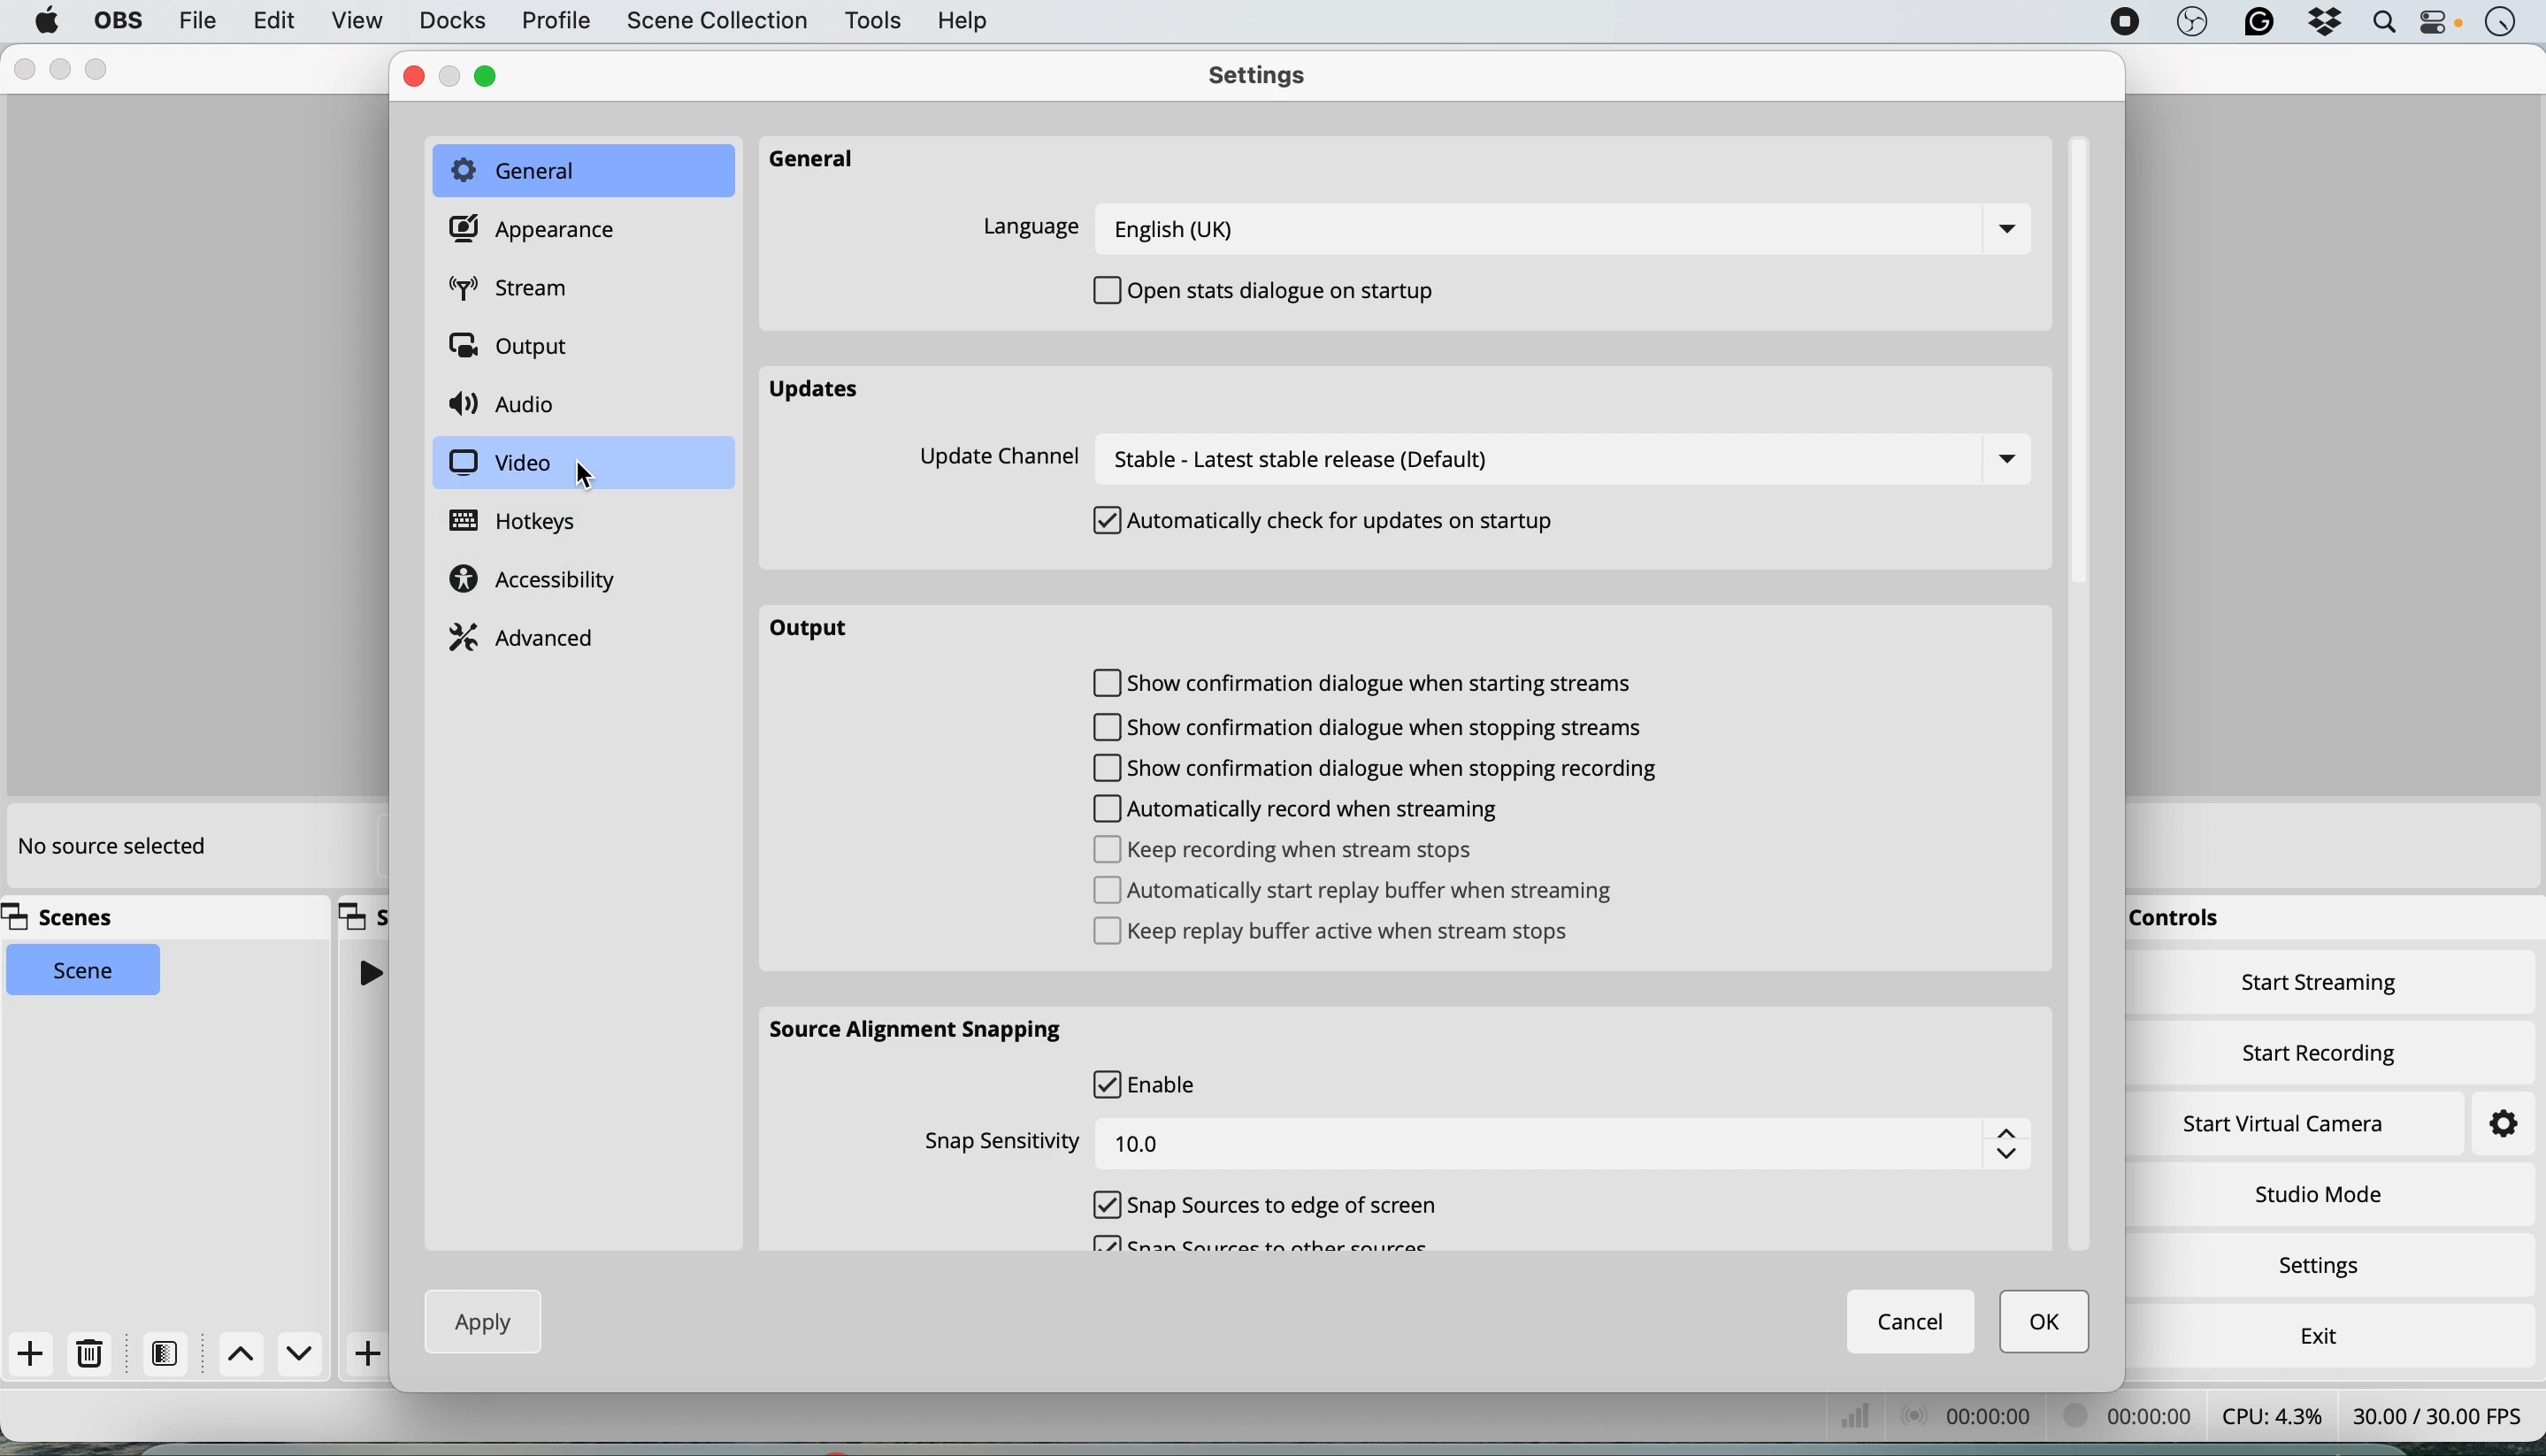  Describe the element at coordinates (499, 464) in the screenshot. I see `video` at that location.